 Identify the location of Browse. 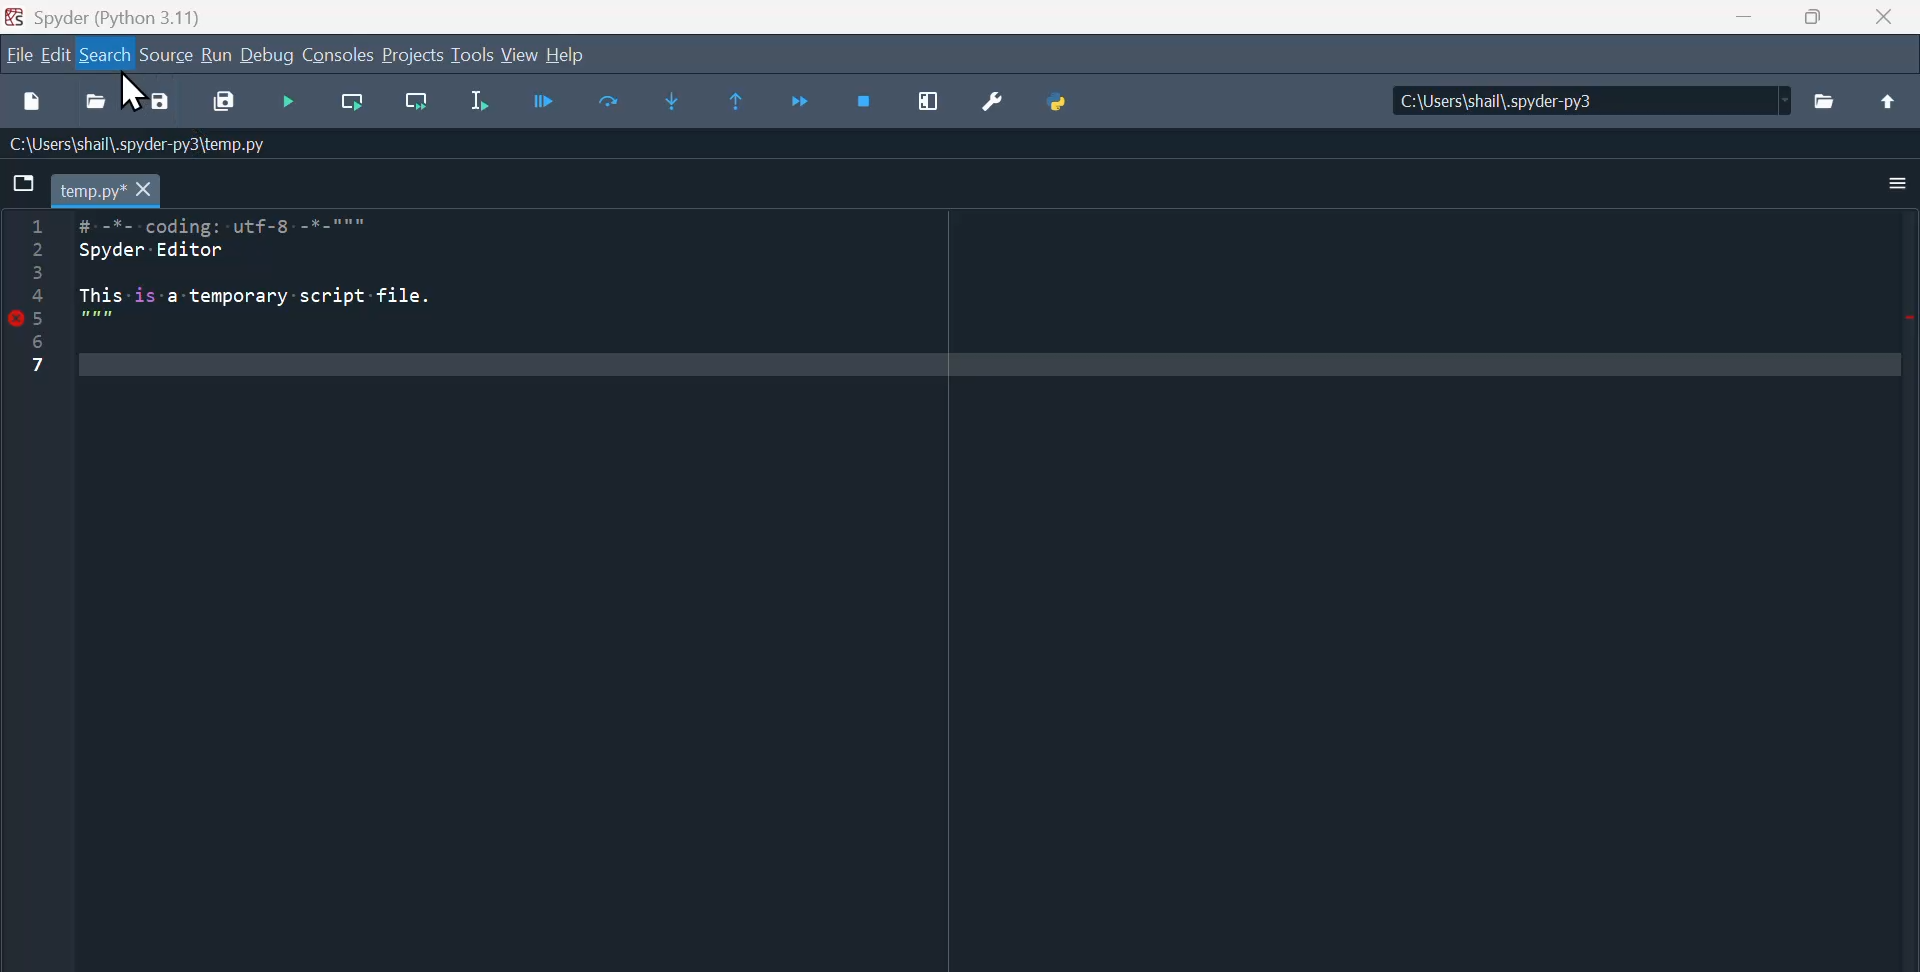
(1819, 98).